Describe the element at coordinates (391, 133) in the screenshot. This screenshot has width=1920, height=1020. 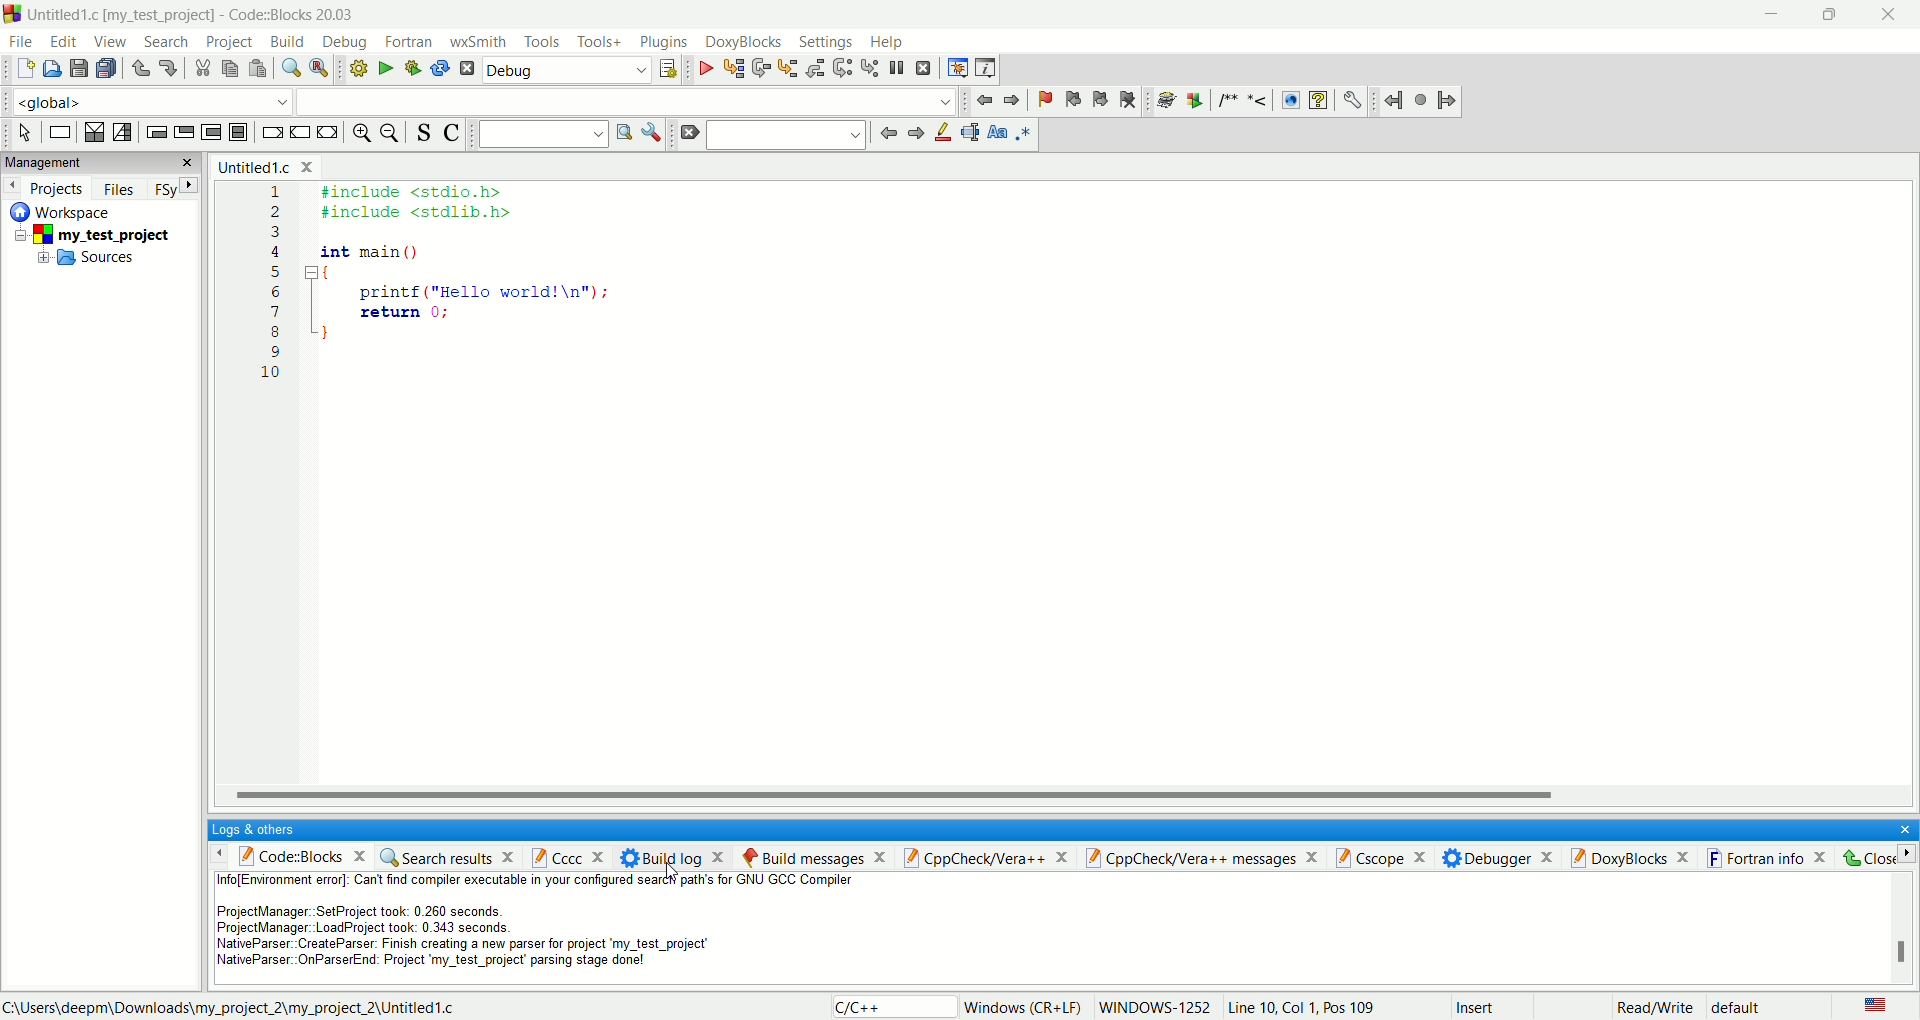
I see `zoom out` at that location.